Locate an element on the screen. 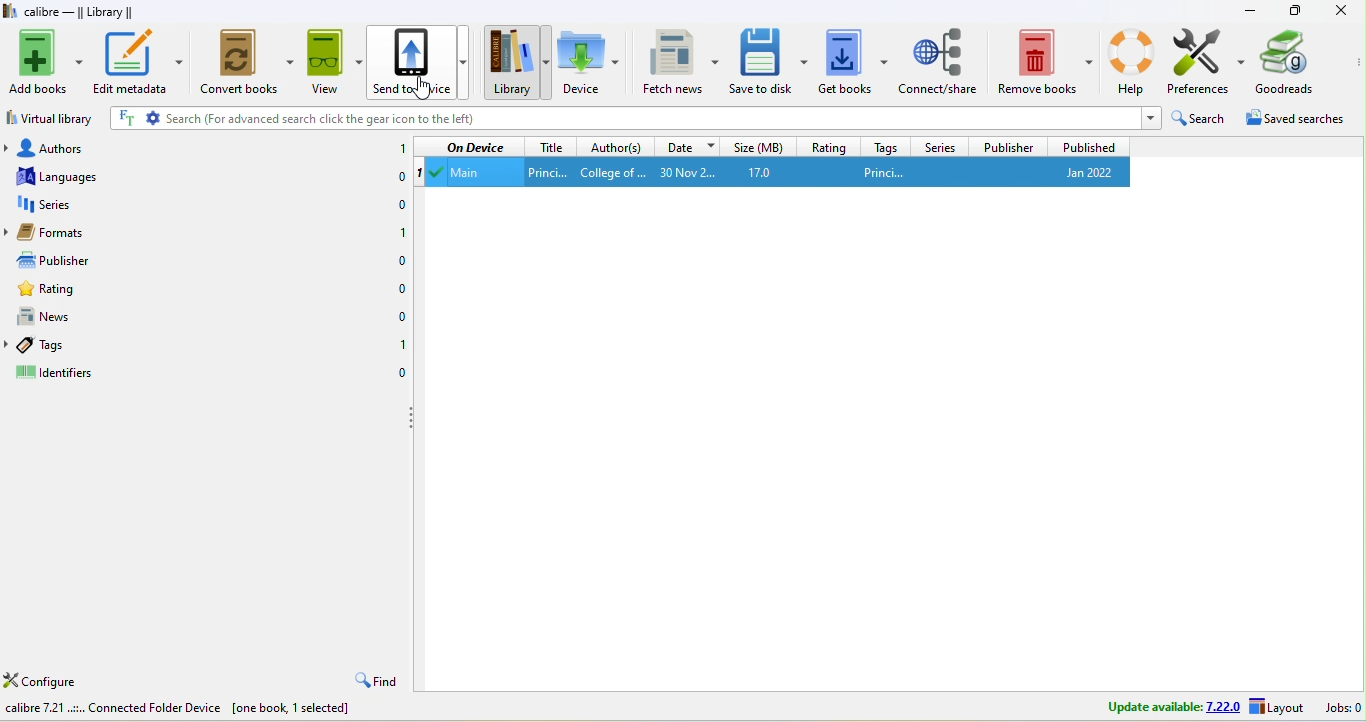  save to disk is located at coordinates (771, 64).